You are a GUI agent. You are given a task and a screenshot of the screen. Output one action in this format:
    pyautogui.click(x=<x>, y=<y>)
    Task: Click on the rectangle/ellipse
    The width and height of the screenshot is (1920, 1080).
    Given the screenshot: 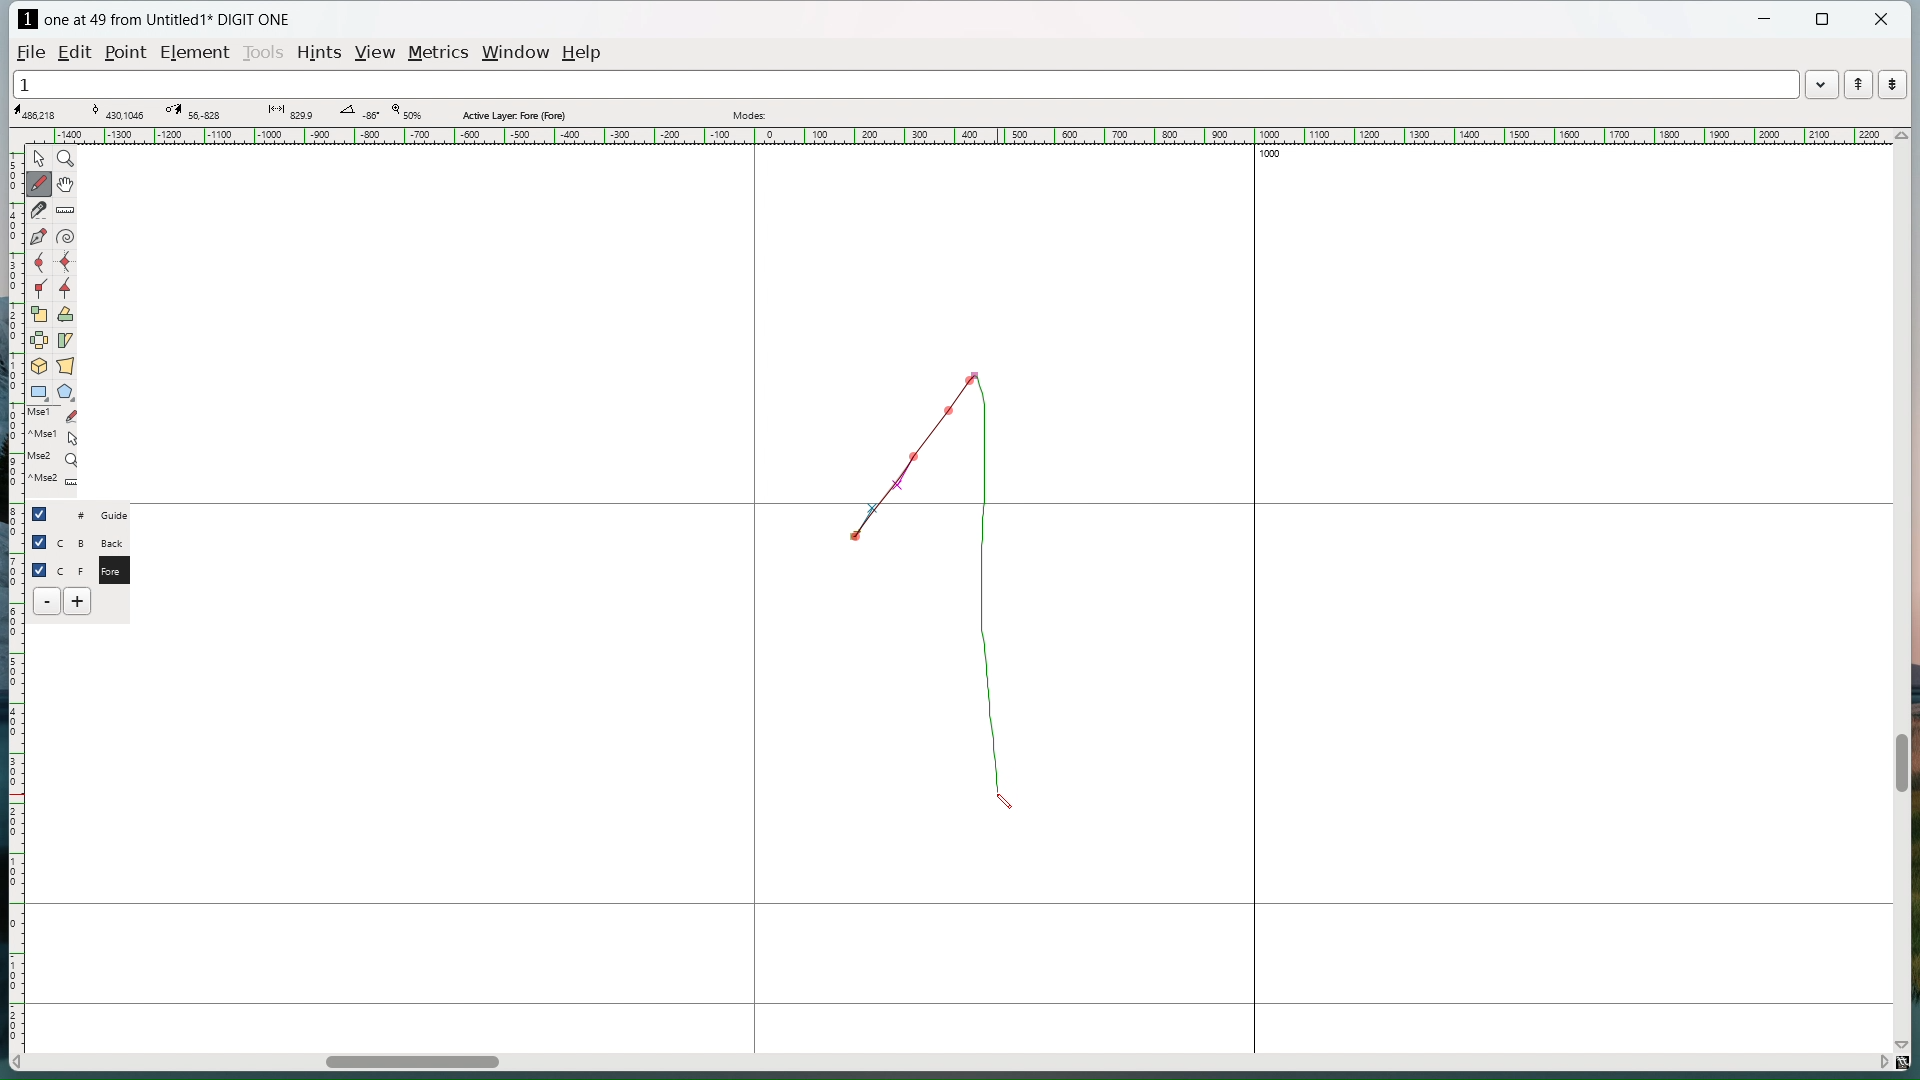 What is the action you would take?
    pyautogui.click(x=39, y=391)
    